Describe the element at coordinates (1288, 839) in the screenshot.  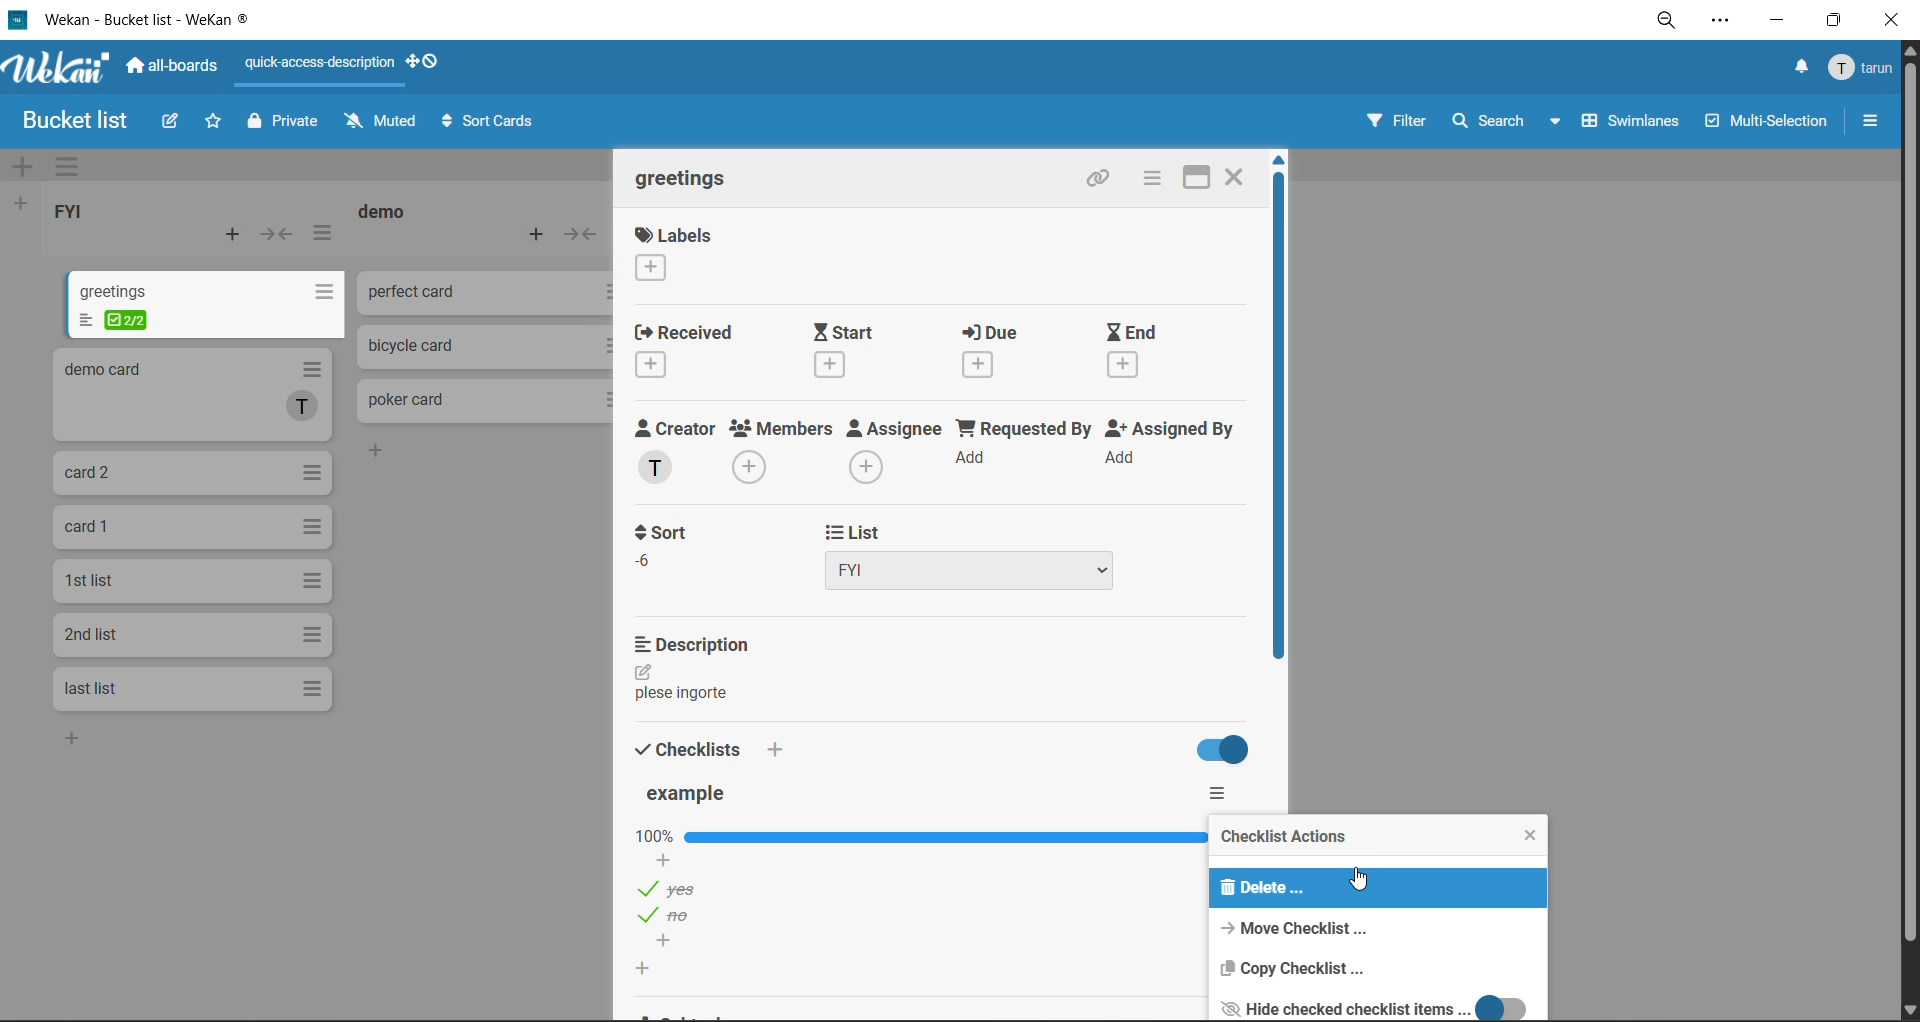
I see `checklist actions` at that location.